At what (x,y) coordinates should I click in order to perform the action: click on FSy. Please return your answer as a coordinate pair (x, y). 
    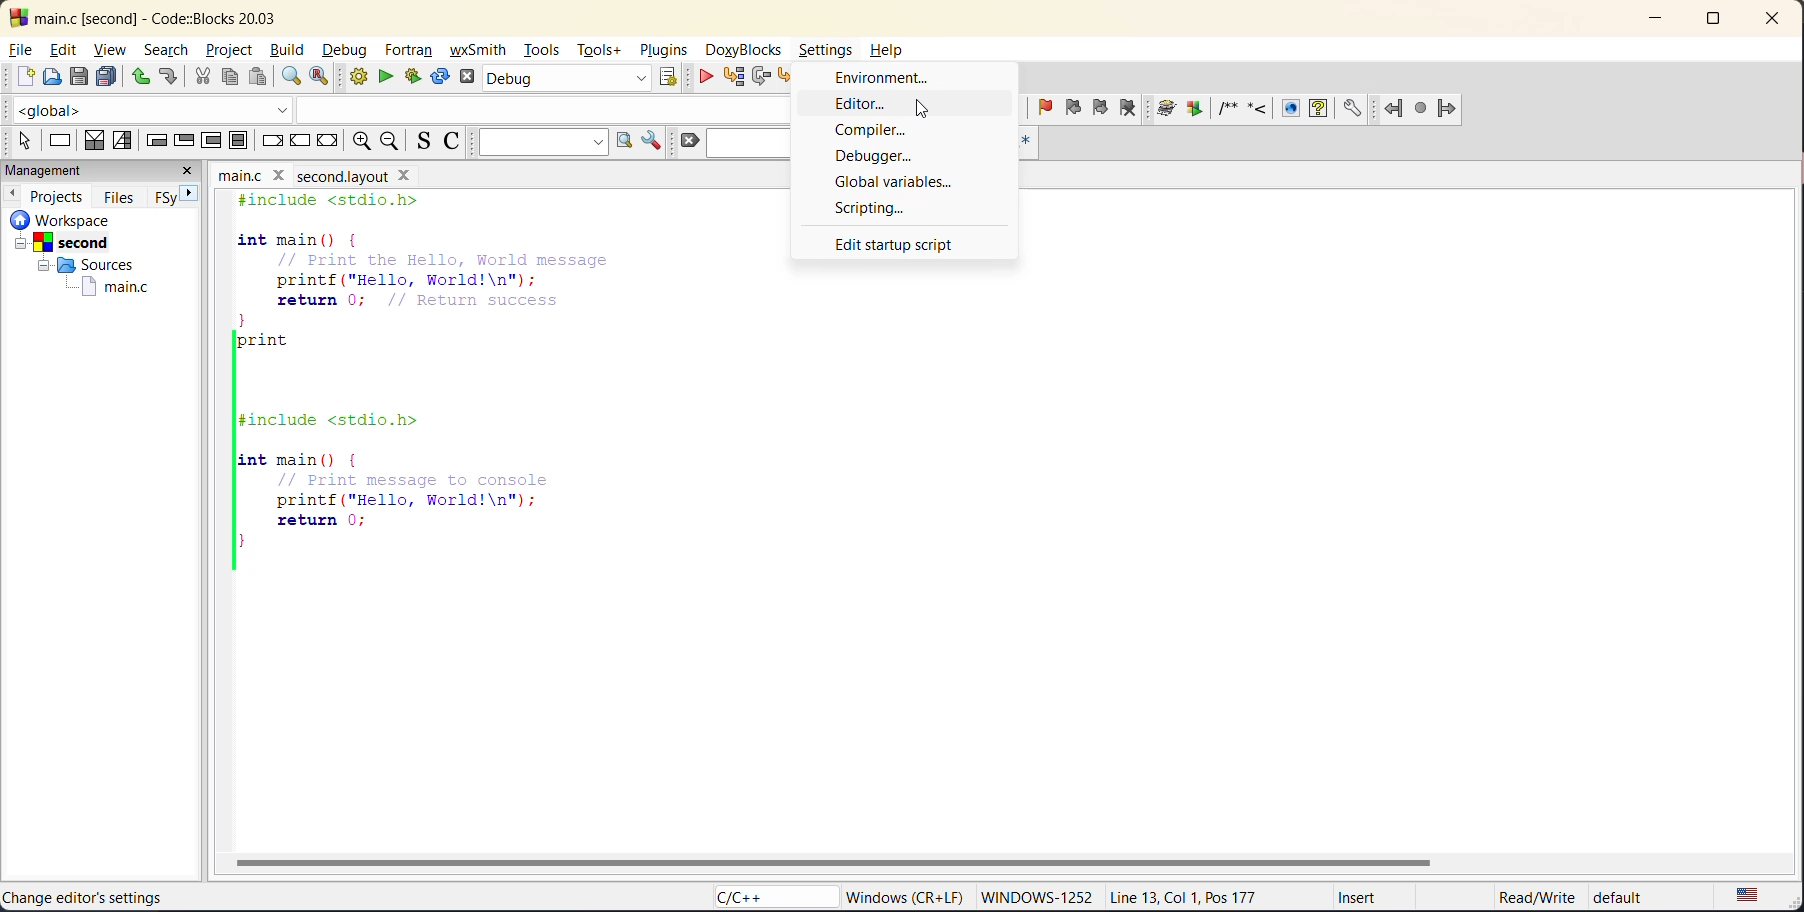
    Looking at the image, I should click on (167, 196).